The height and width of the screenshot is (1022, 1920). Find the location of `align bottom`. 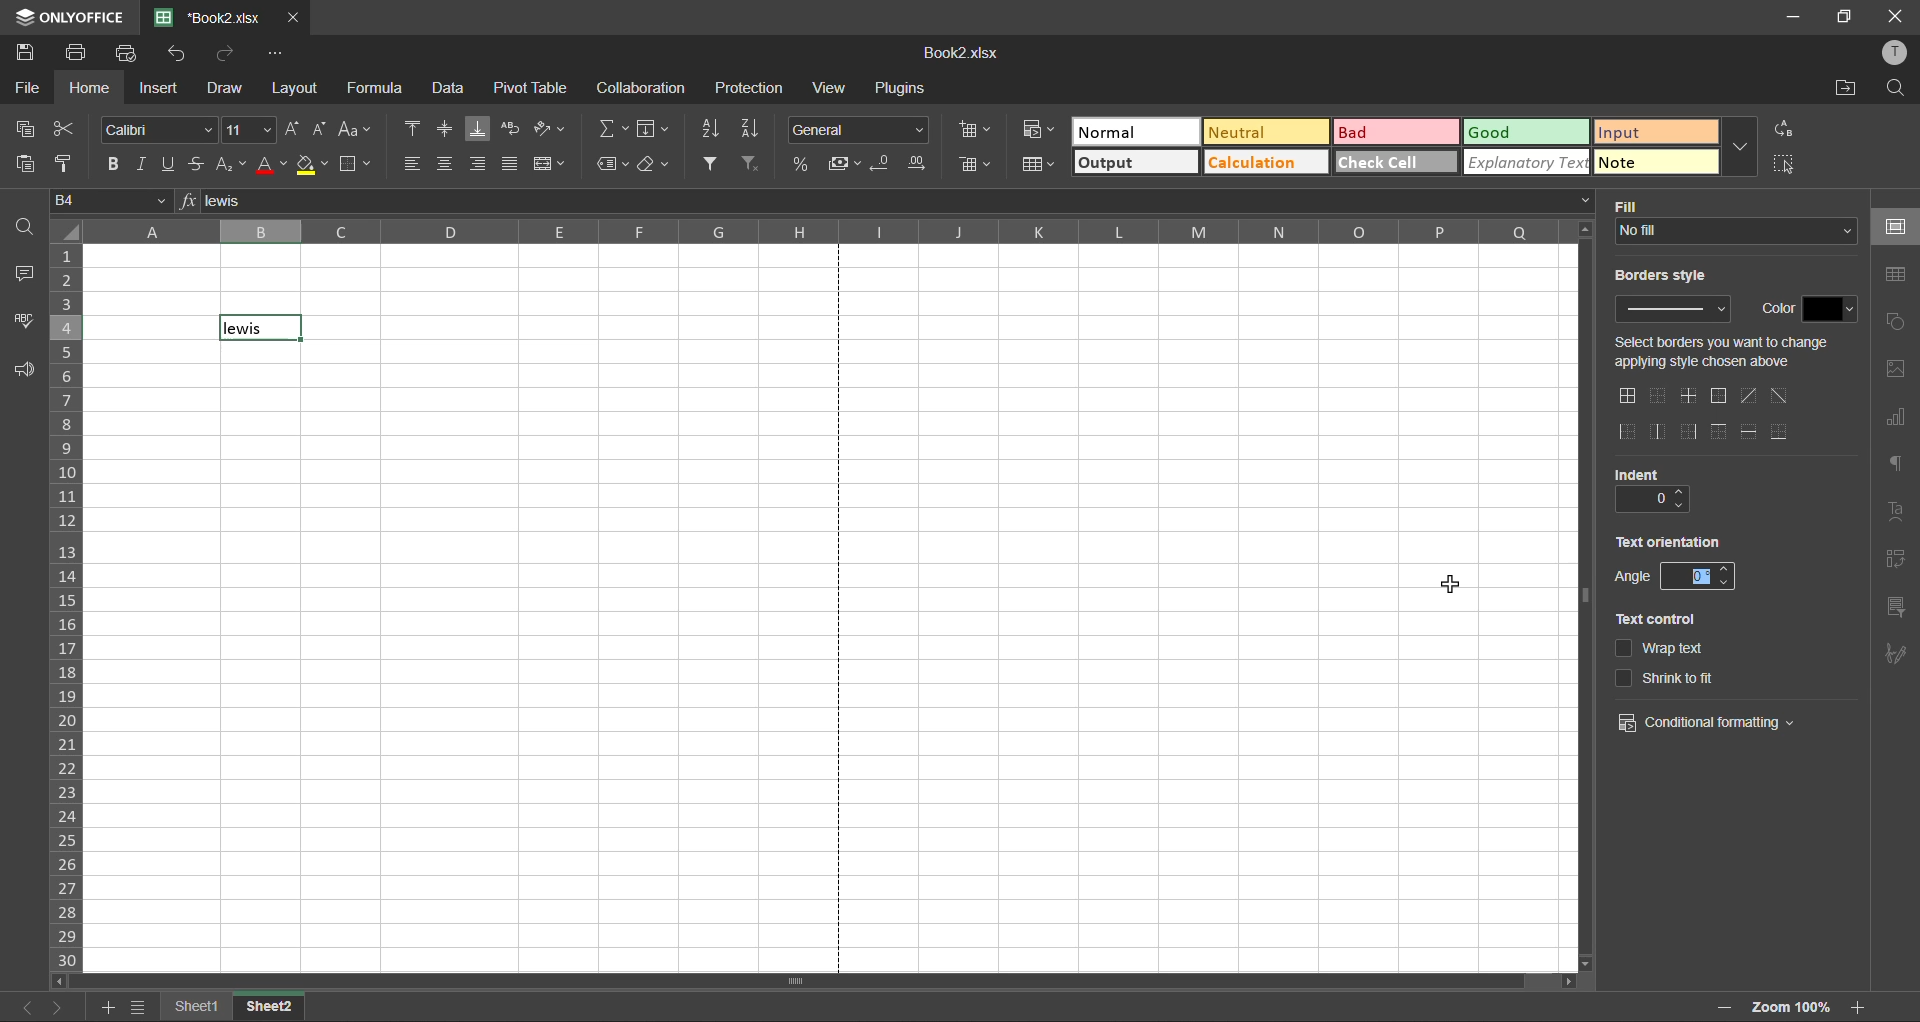

align bottom is located at coordinates (476, 129).